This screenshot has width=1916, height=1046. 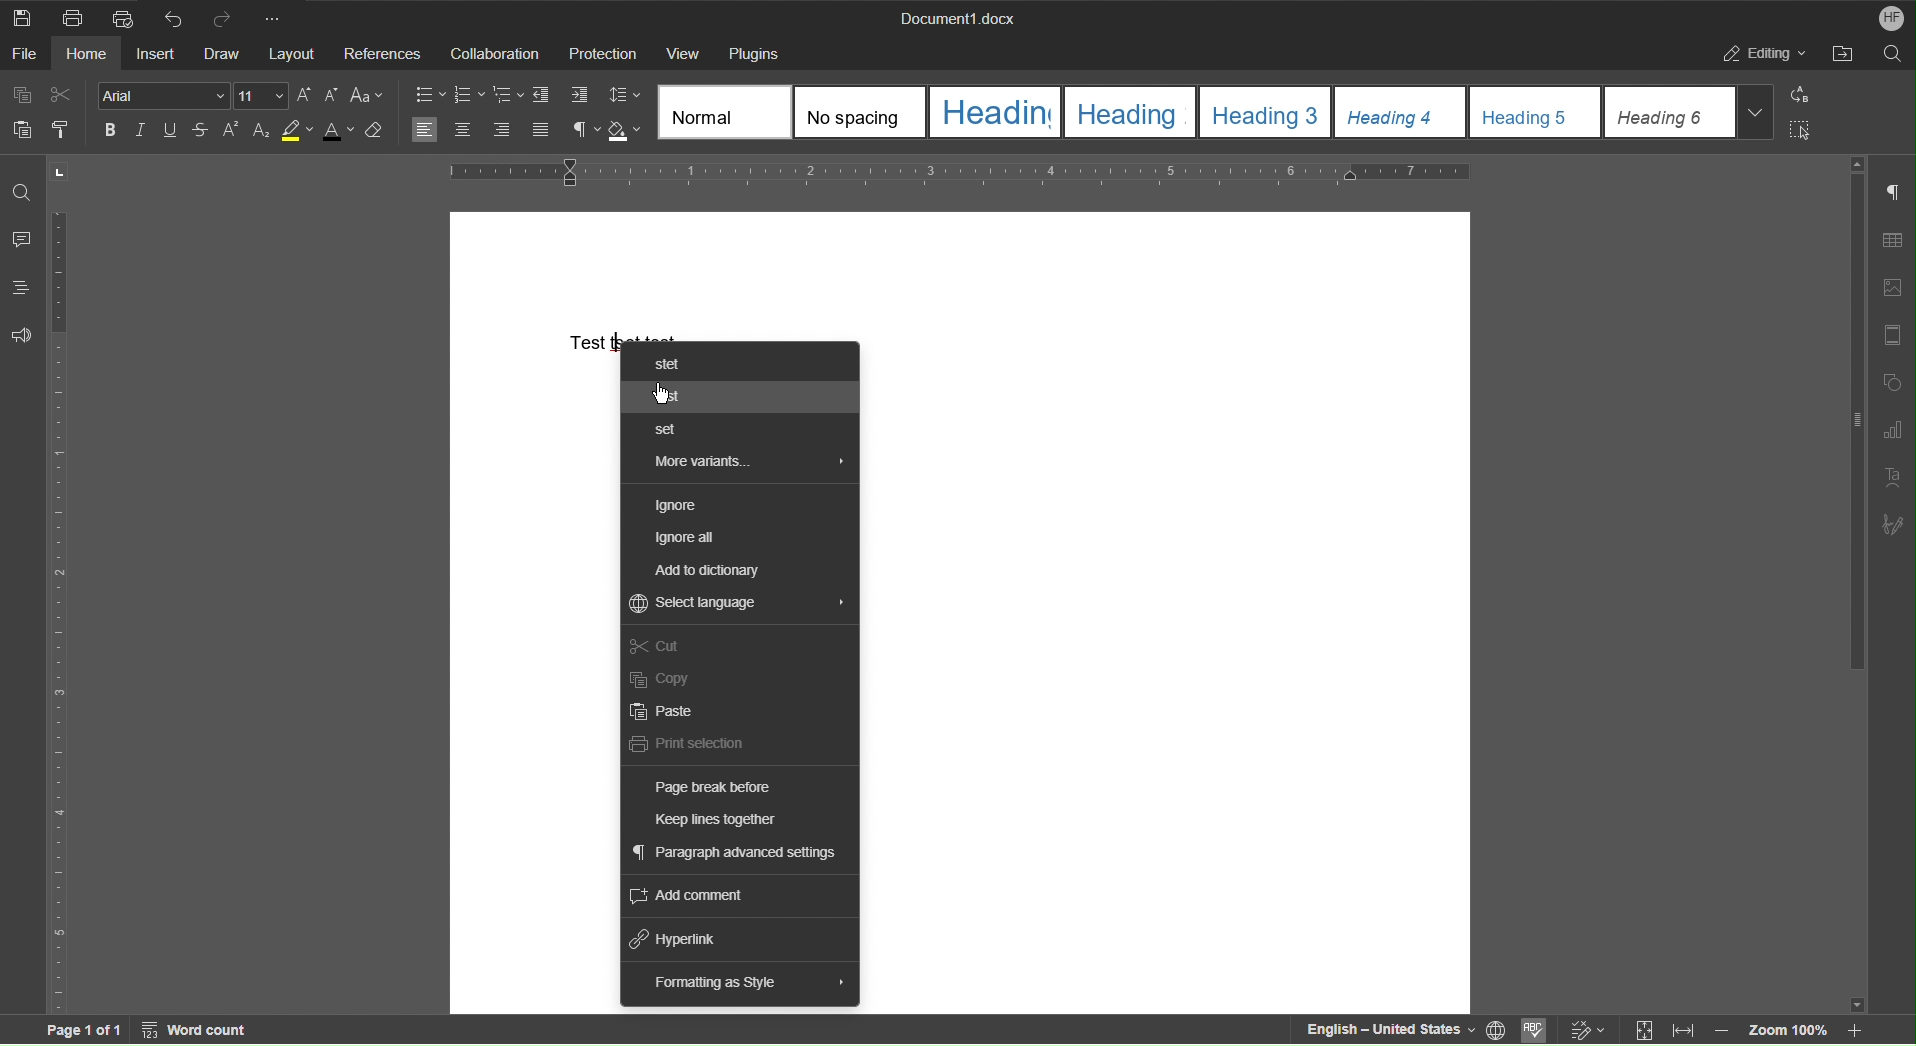 What do you see at coordinates (58, 128) in the screenshot?
I see `Copy Style` at bounding box center [58, 128].